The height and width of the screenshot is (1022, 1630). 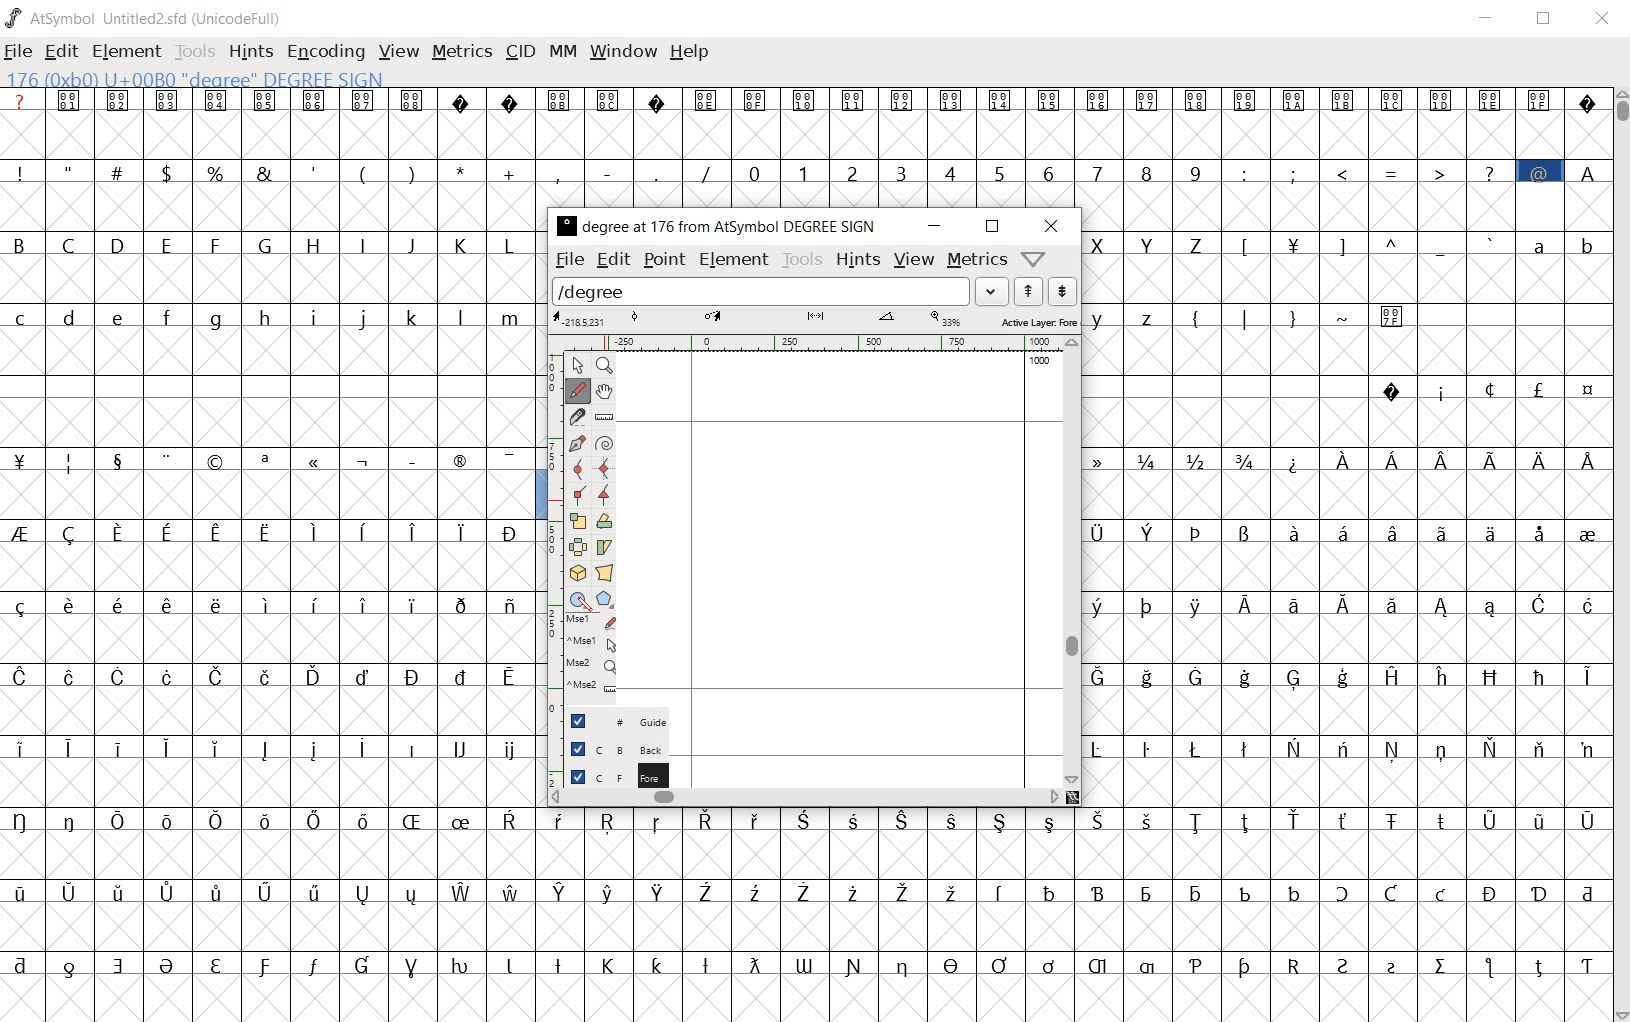 I want to click on magnify, so click(x=603, y=365).